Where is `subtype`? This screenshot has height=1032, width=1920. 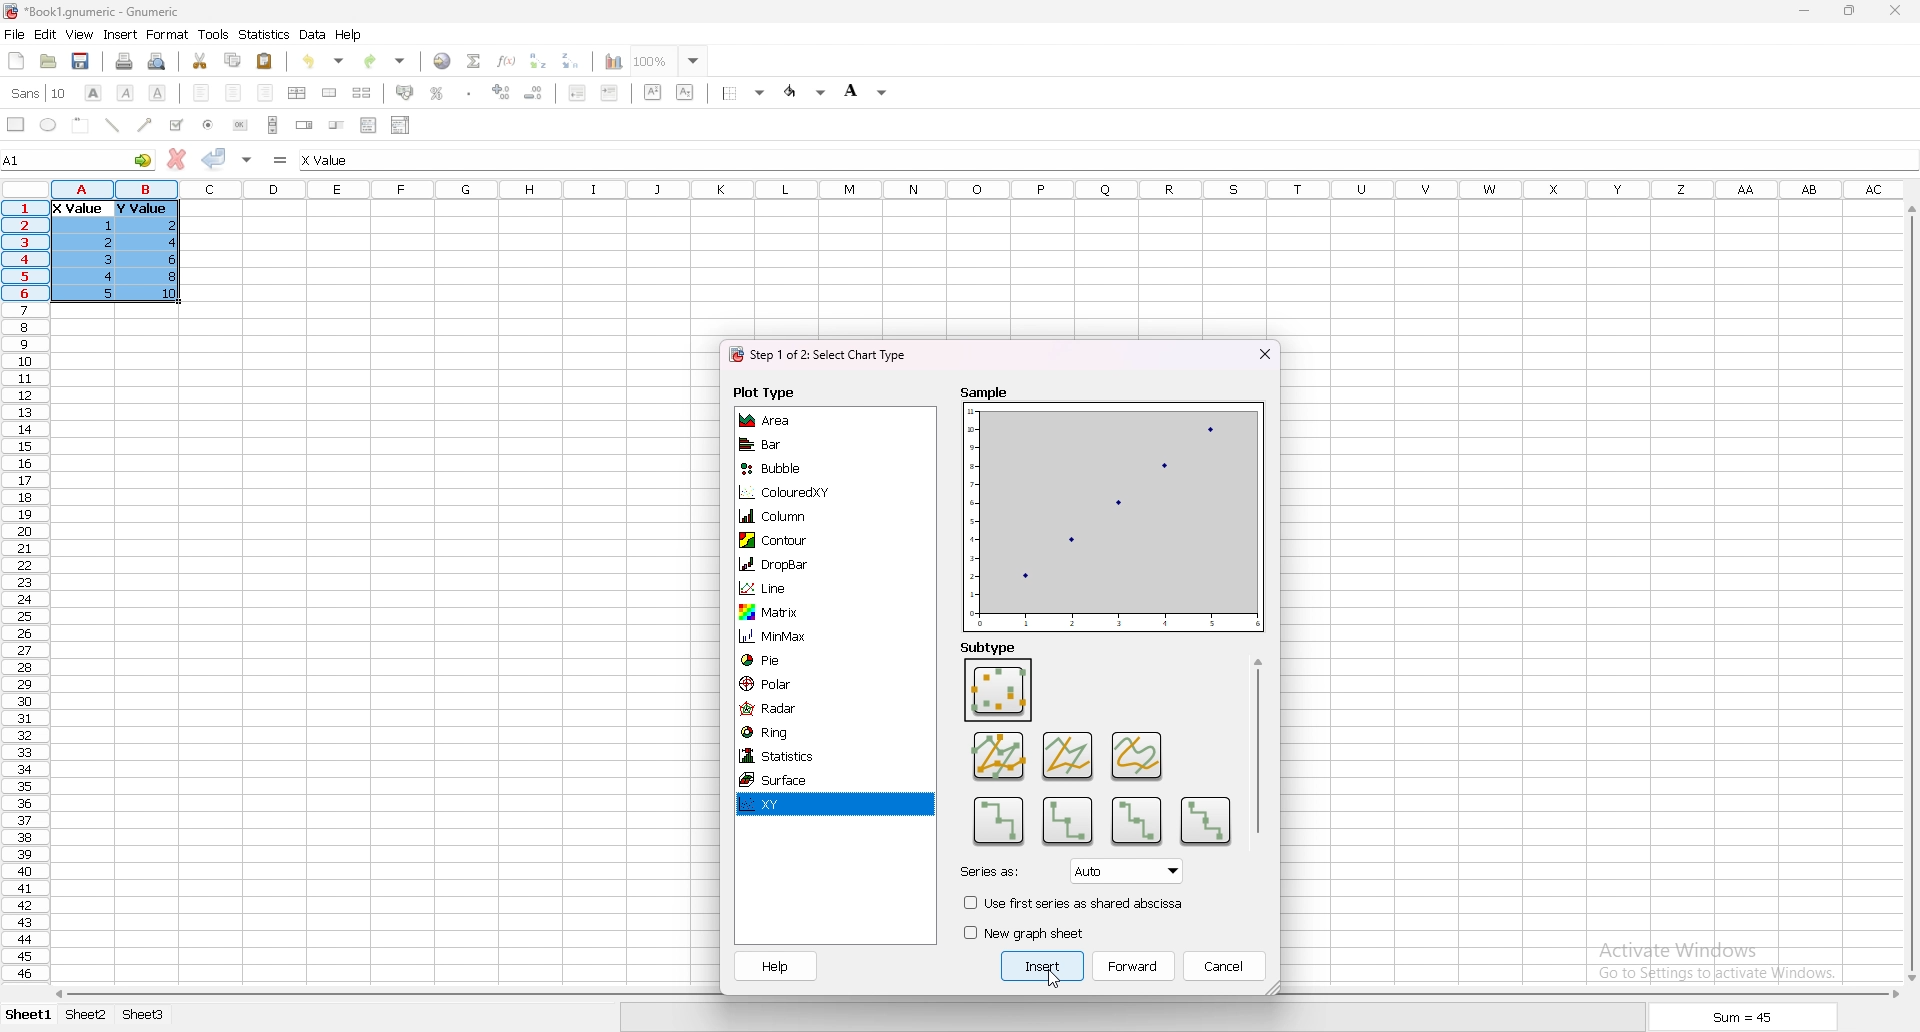
subtype is located at coordinates (1139, 755).